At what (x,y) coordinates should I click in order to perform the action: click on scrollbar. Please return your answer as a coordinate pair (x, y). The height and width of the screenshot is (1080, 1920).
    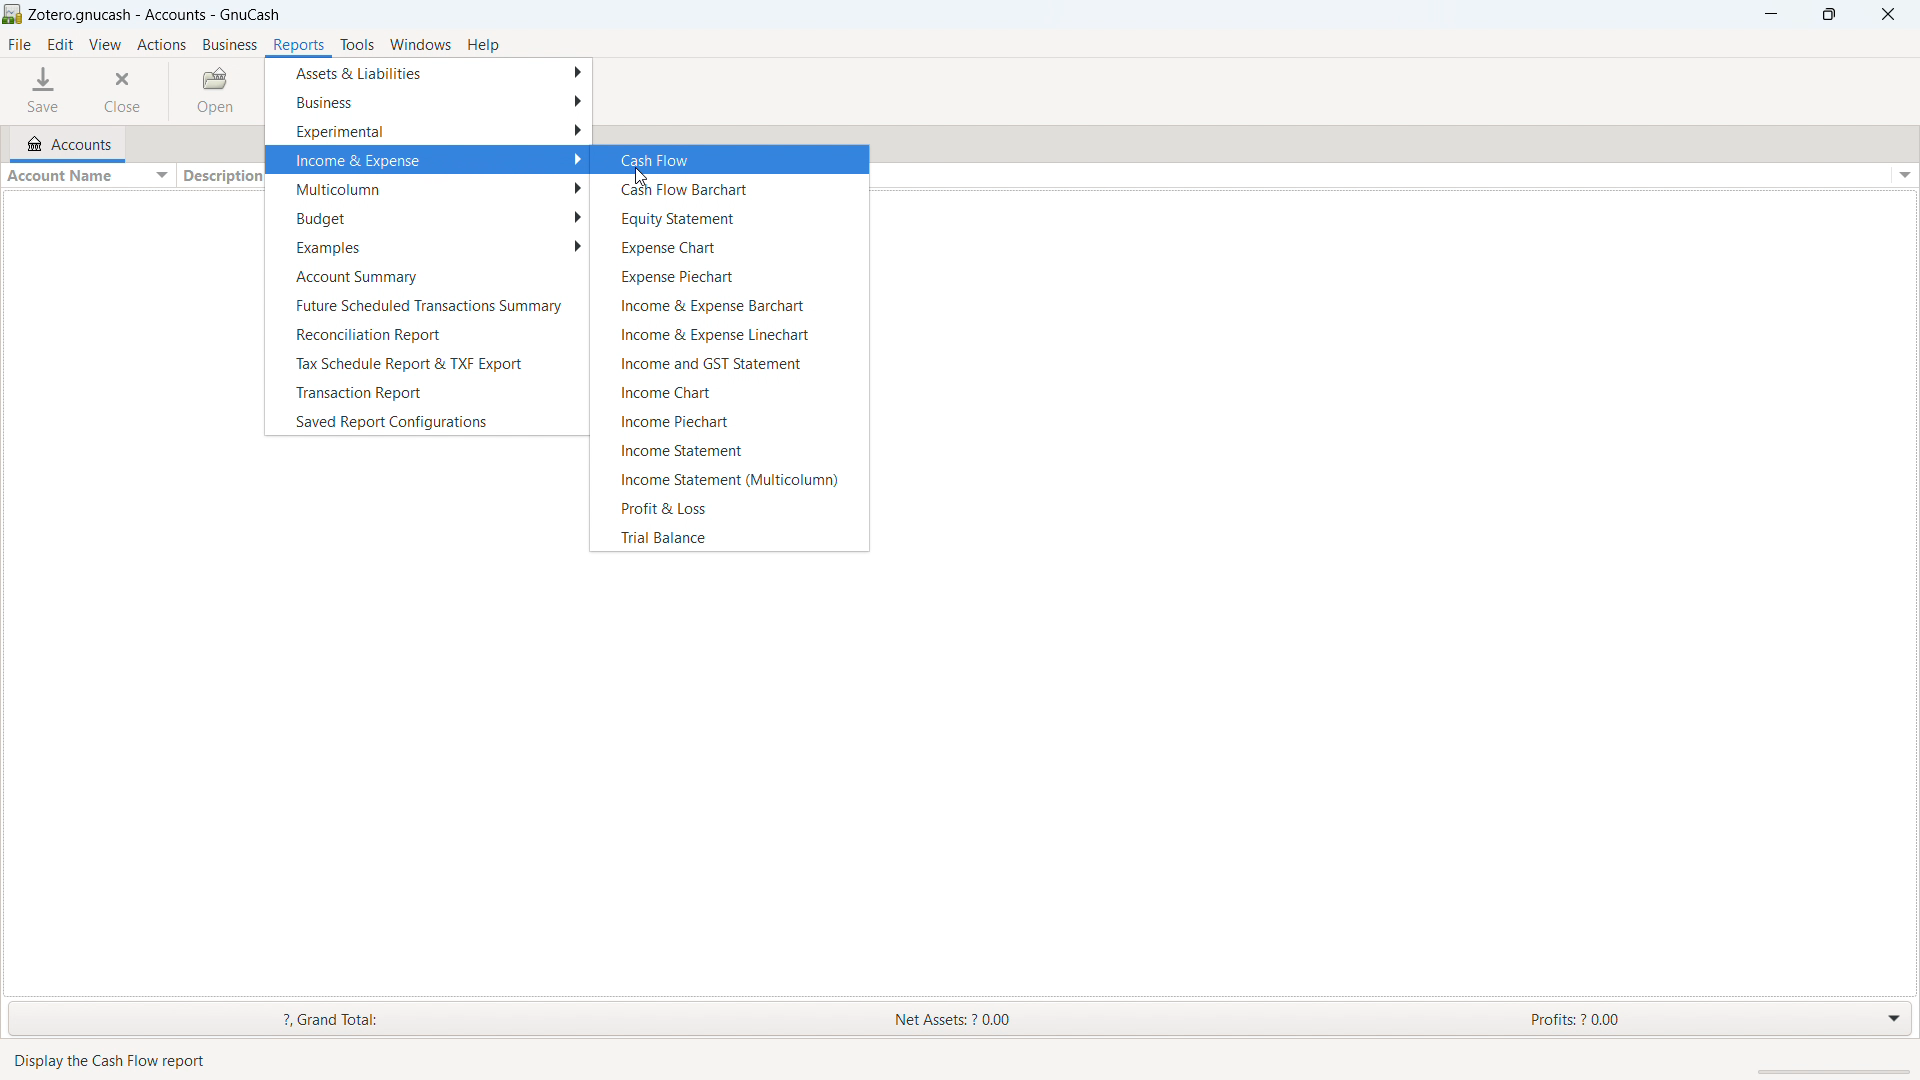
    Looking at the image, I should click on (1832, 1070).